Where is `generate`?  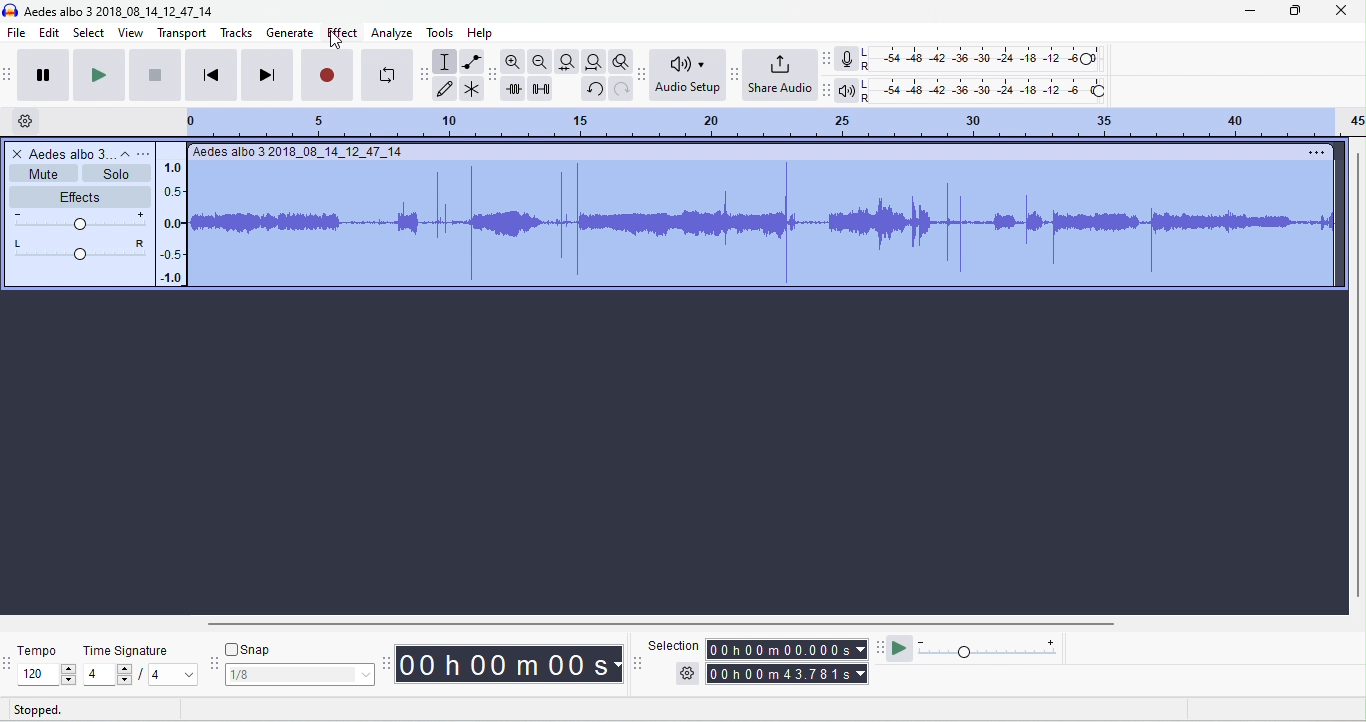 generate is located at coordinates (289, 33).